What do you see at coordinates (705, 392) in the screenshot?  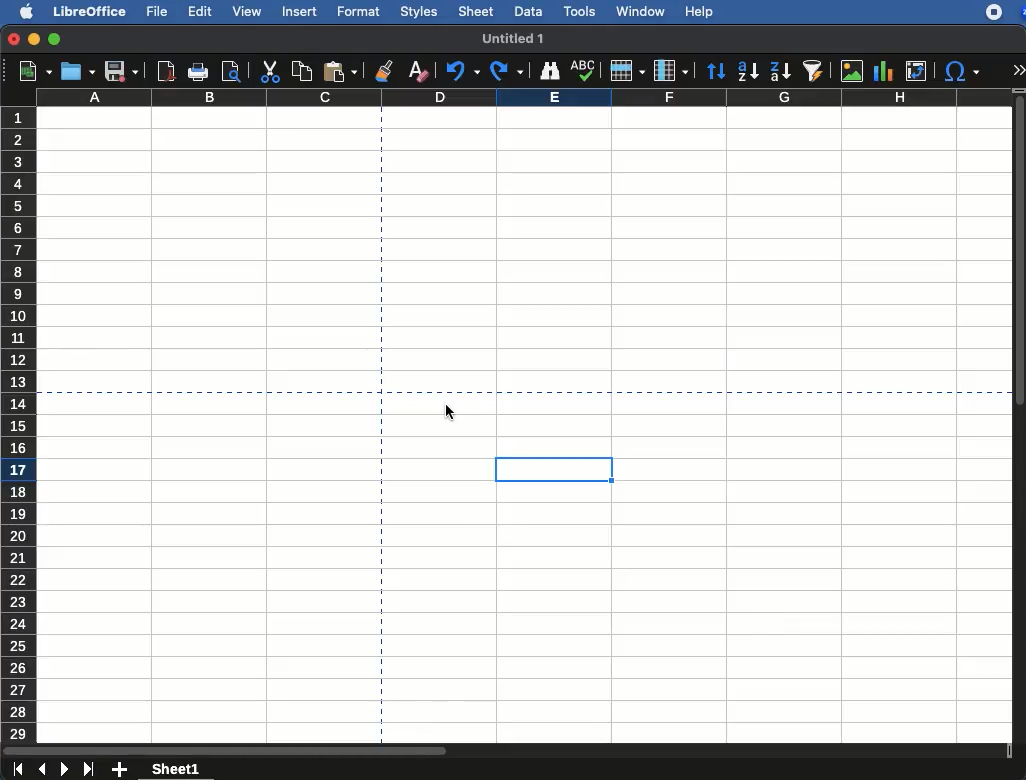 I see `page break` at bounding box center [705, 392].